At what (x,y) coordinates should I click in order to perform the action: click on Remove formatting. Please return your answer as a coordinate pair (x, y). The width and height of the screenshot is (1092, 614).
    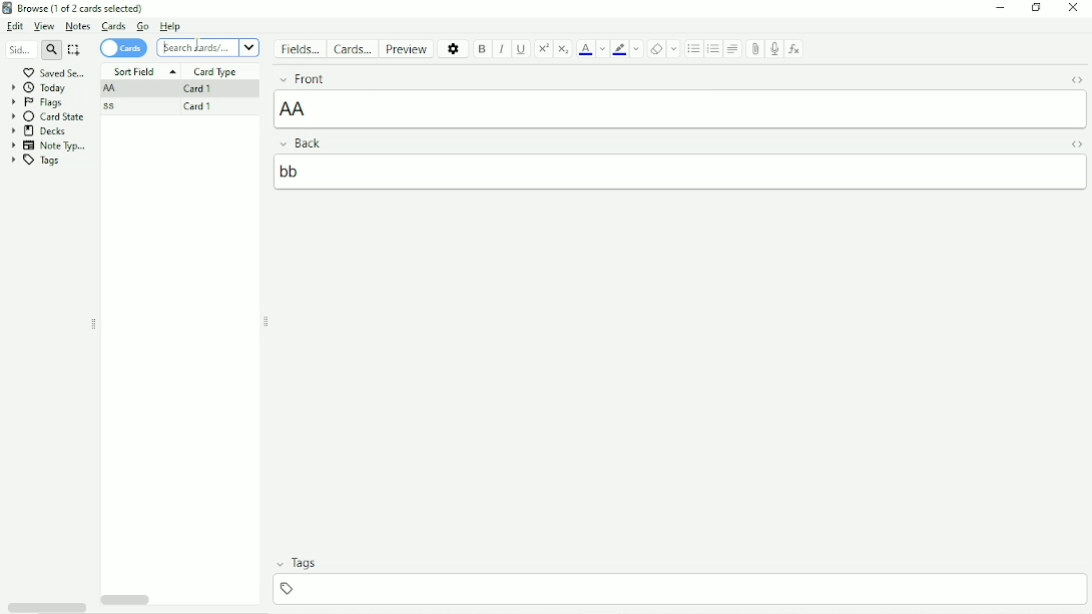
    Looking at the image, I should click on (656, 49).